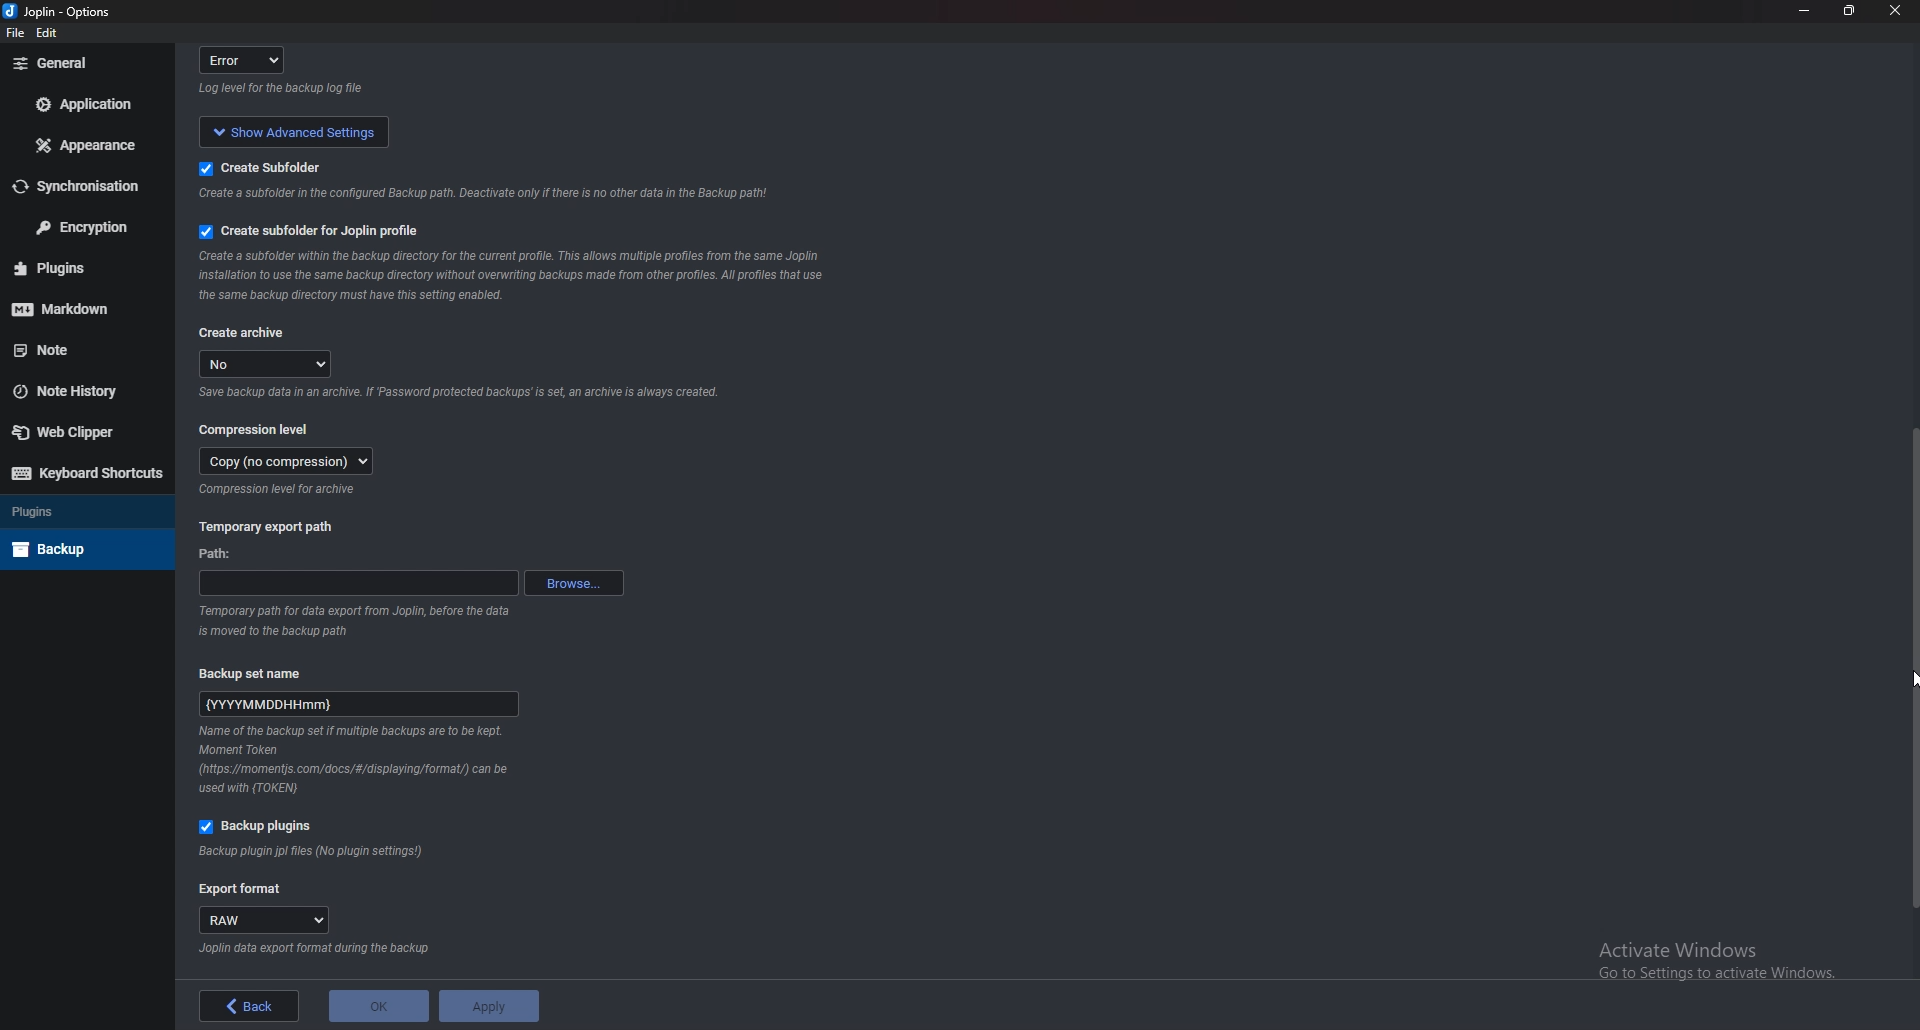  I want to click on Synchronization, so click(79, 187).